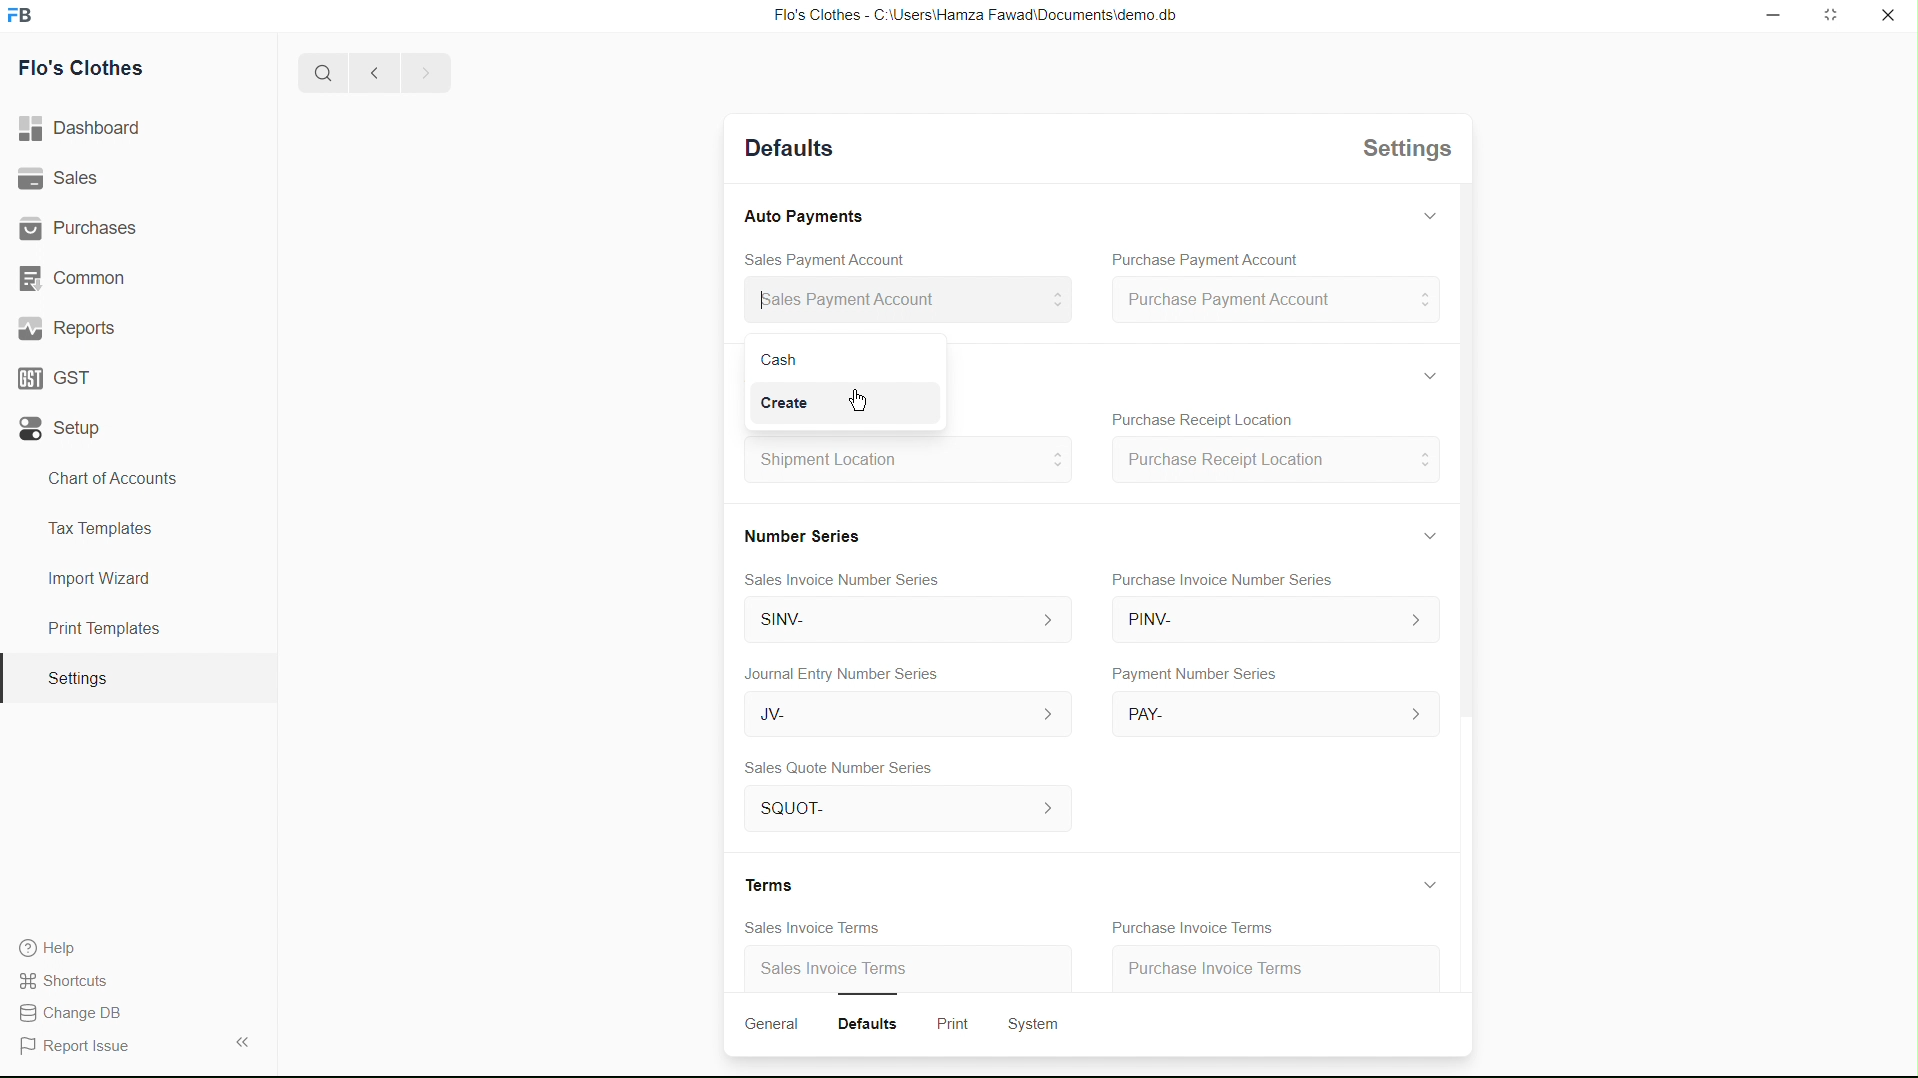 Image resolution: width=1918 pixels, height=1078 pixels. I want to click on Back, so click(368, 74).